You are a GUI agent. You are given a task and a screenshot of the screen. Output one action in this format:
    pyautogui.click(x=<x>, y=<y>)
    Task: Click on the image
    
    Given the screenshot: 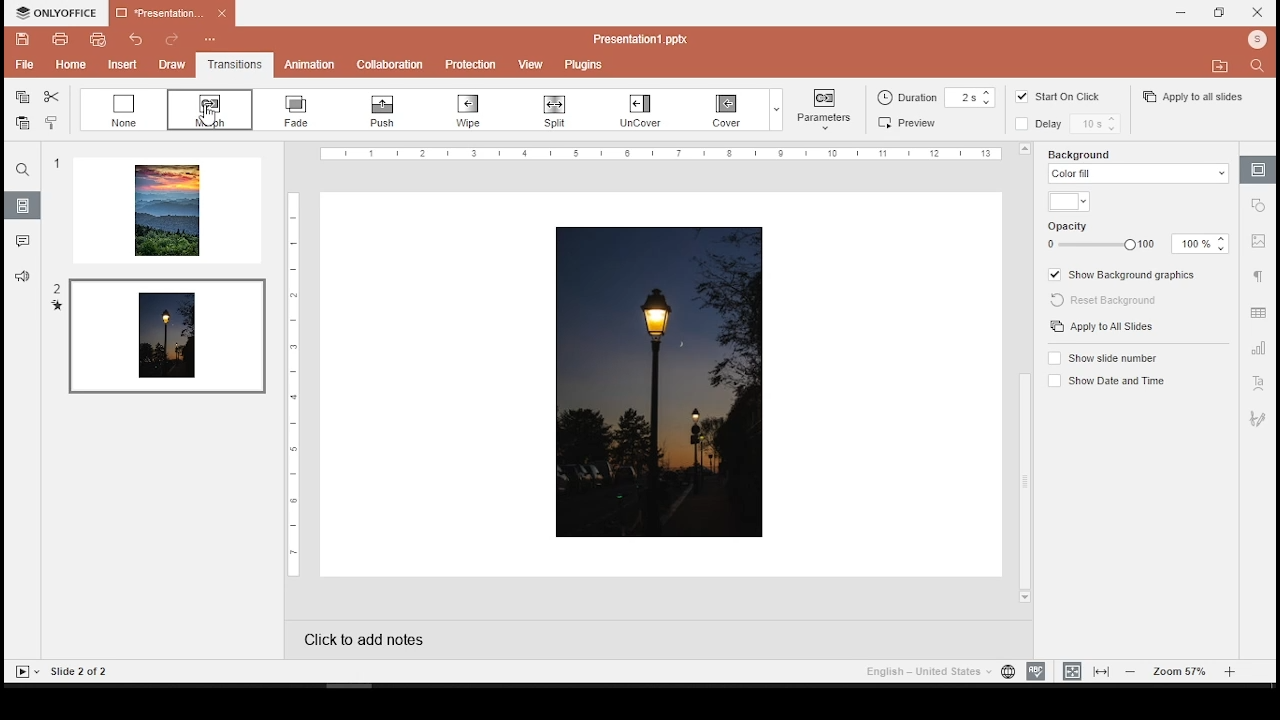 What is the action you would take?
    pyautogui.click(x=1018, y=126)
    